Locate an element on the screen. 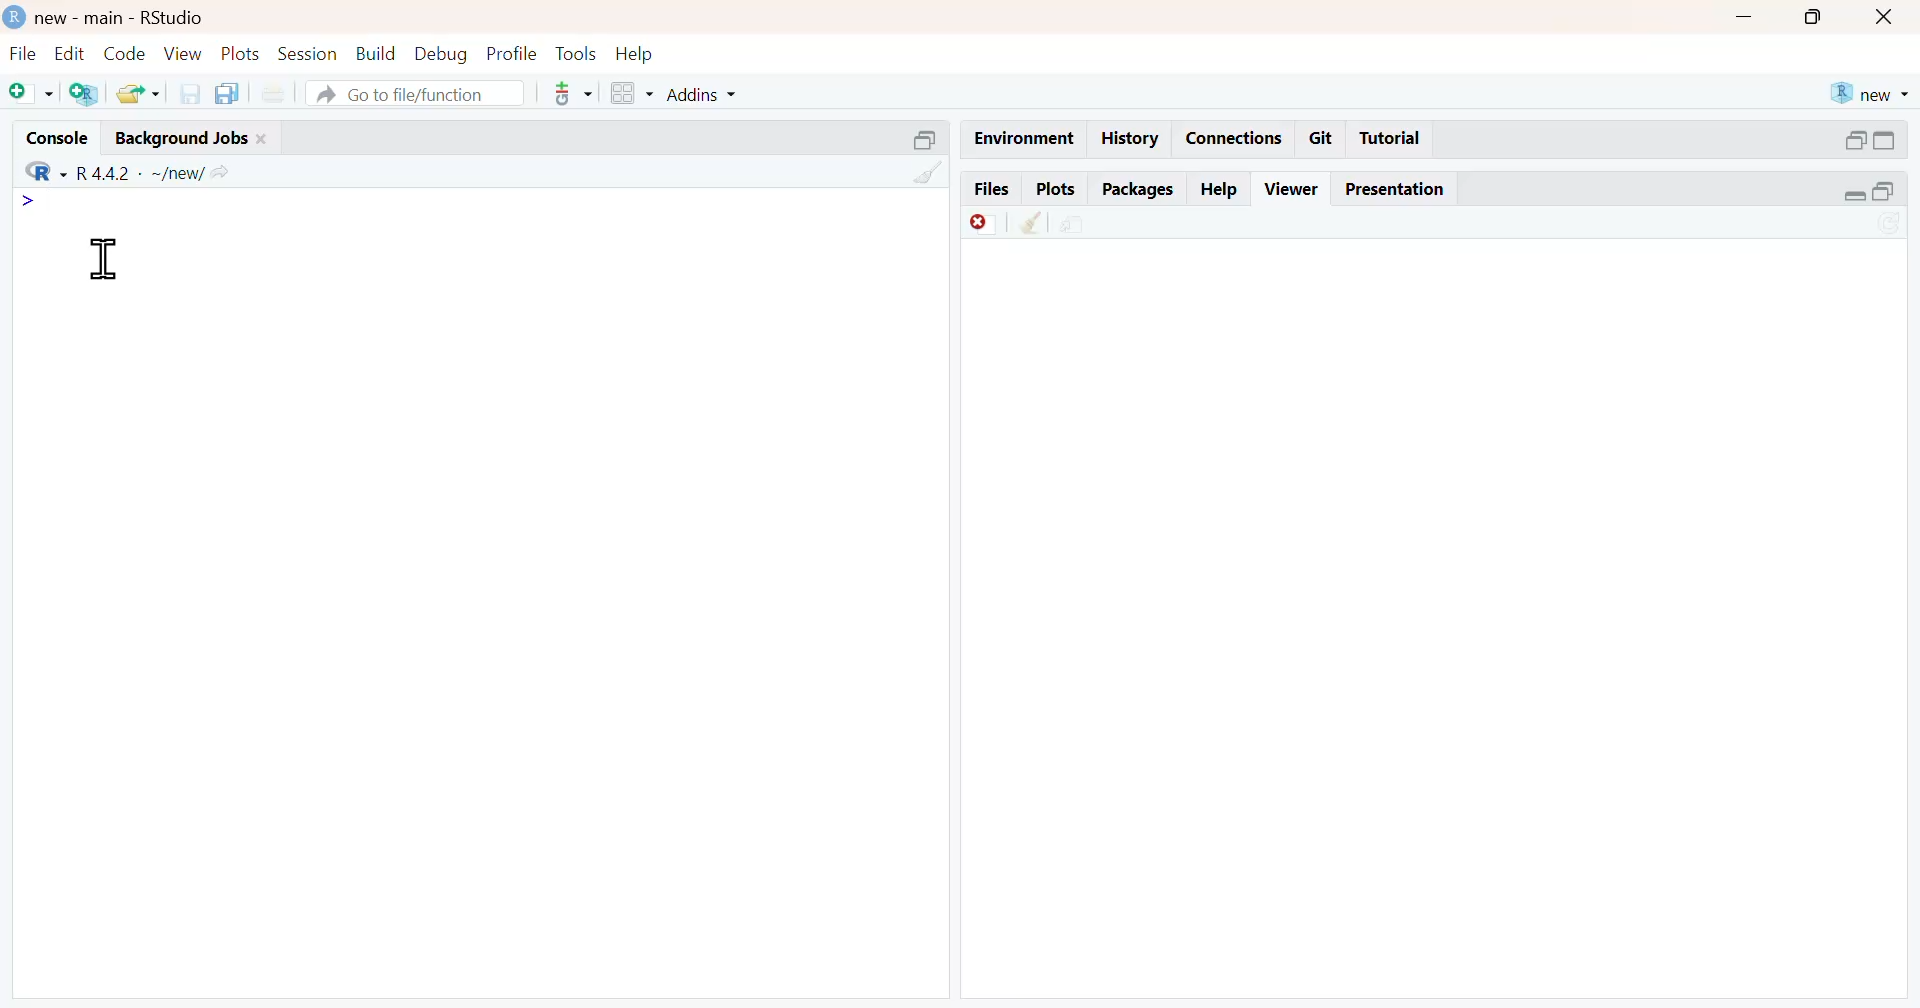 The height and width of the screenshot is (1008, 1920). create a project is located at coordinates (87, 94).